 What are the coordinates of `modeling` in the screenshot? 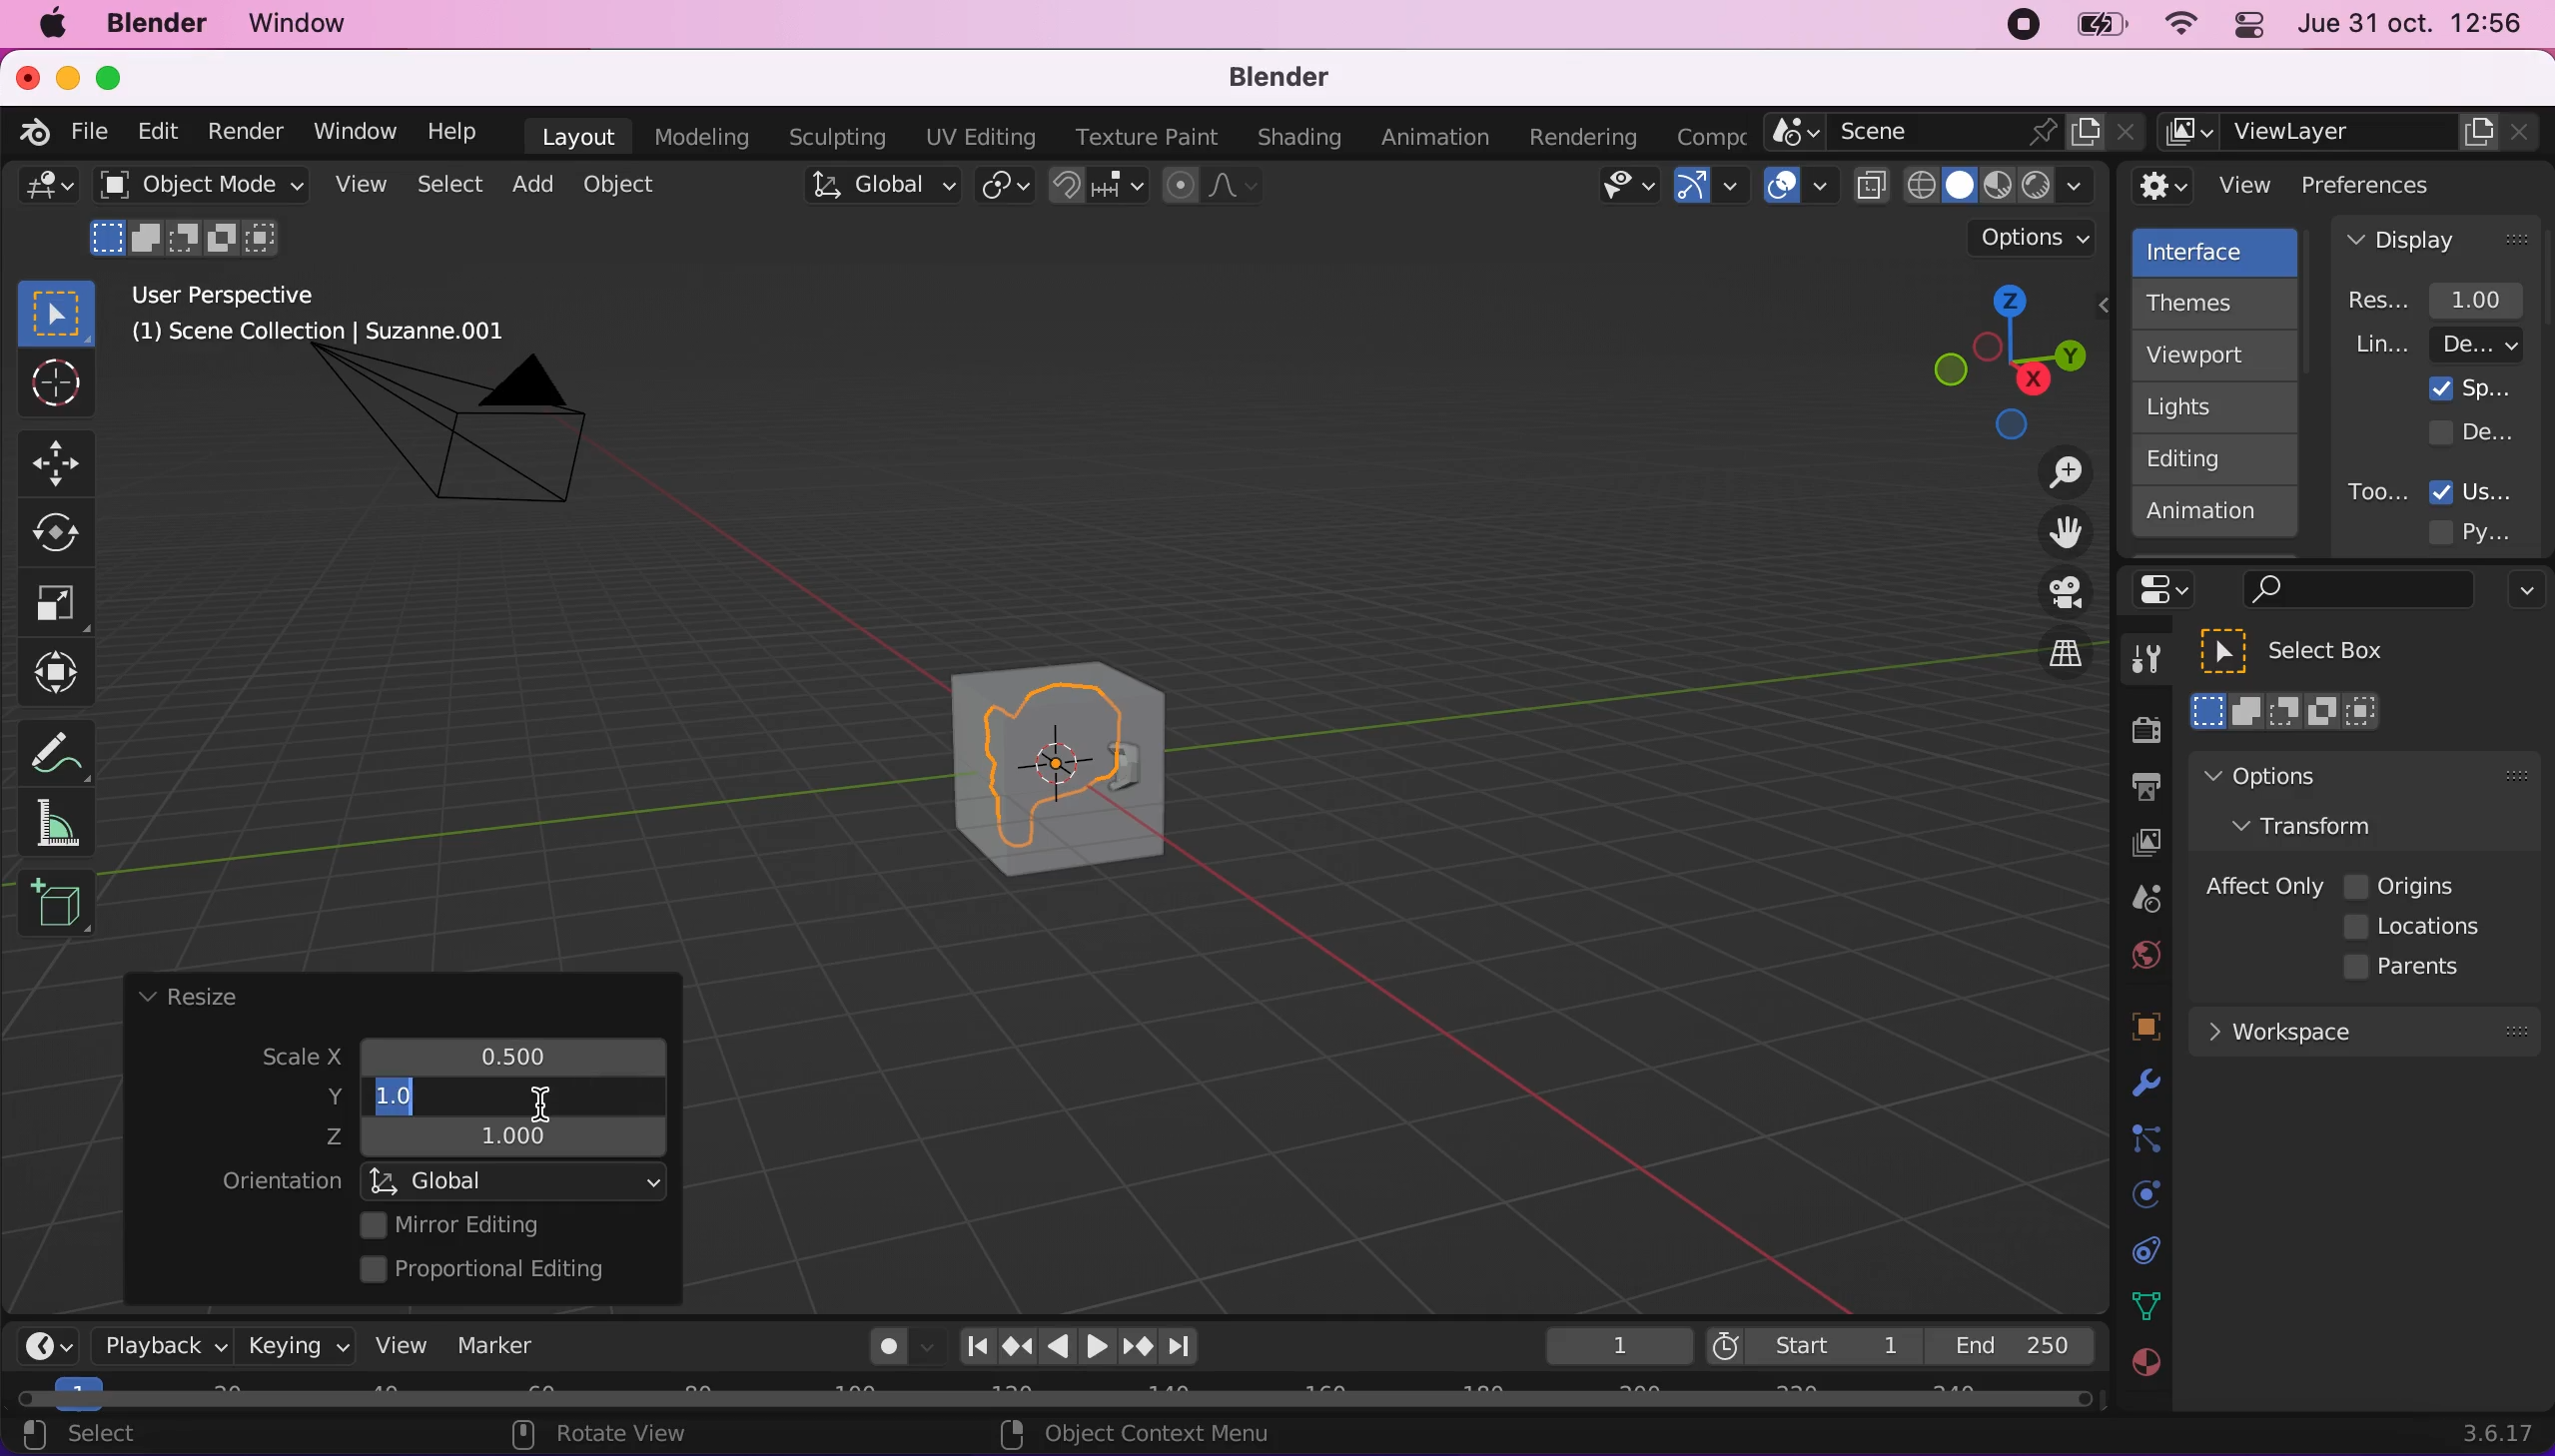 It's located at (698, 138).